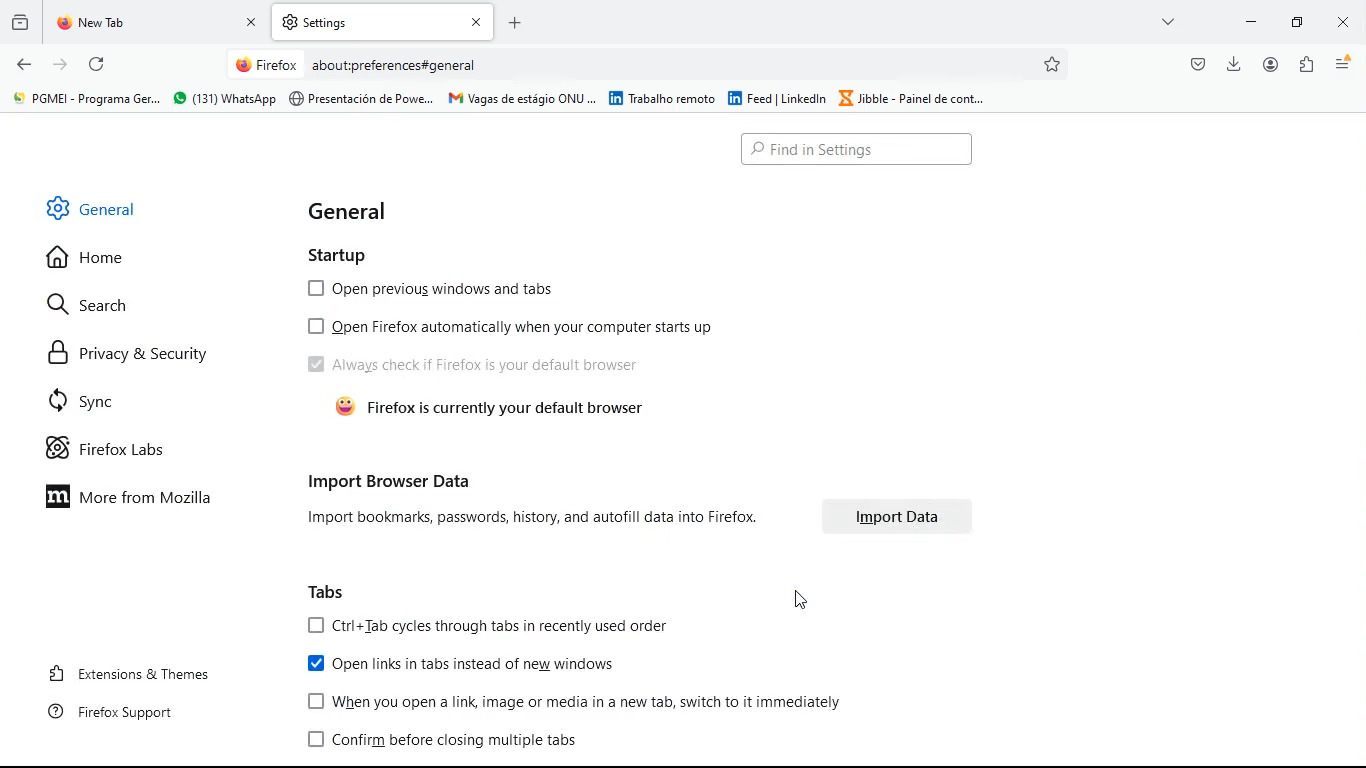  Describe the element at coordinates (137, 672) in the screenshot. I see `extensions & themes` at that location.